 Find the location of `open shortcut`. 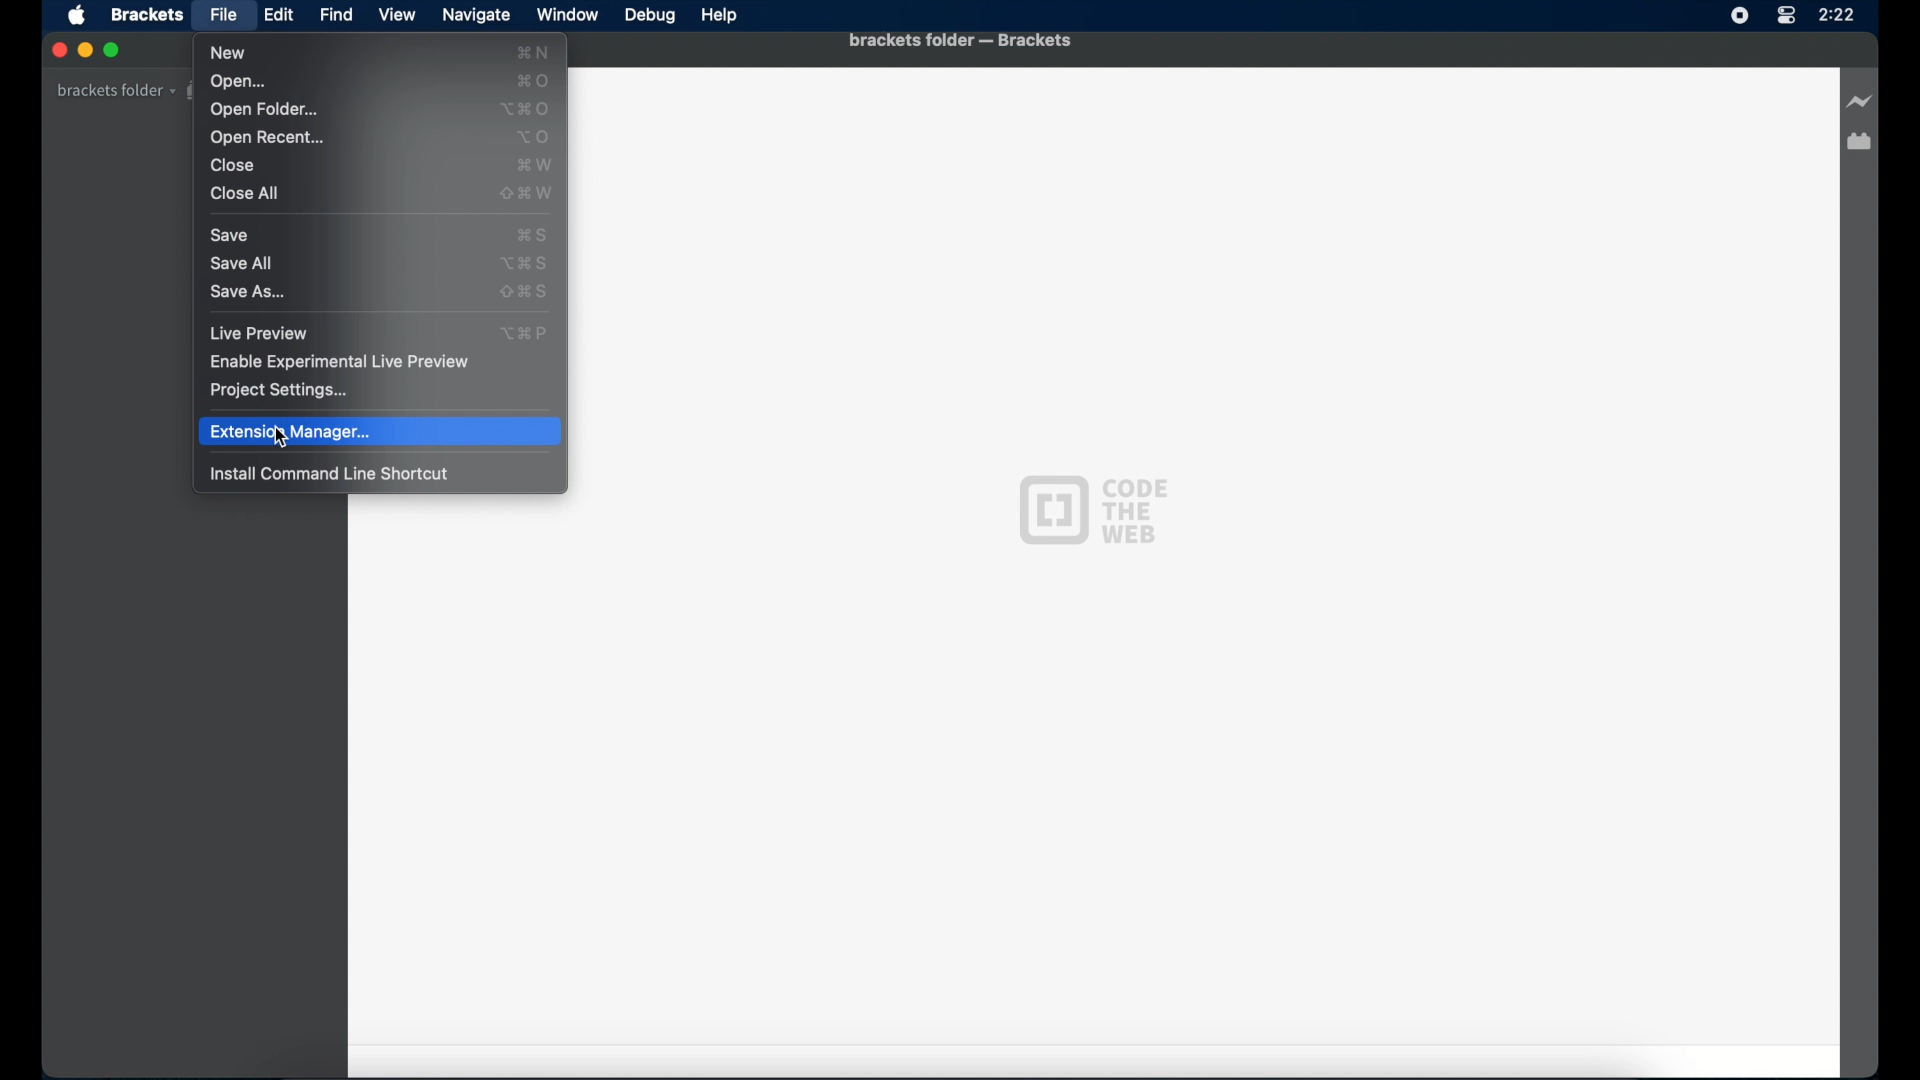

open shortcut is located at coordinates (534, 80).